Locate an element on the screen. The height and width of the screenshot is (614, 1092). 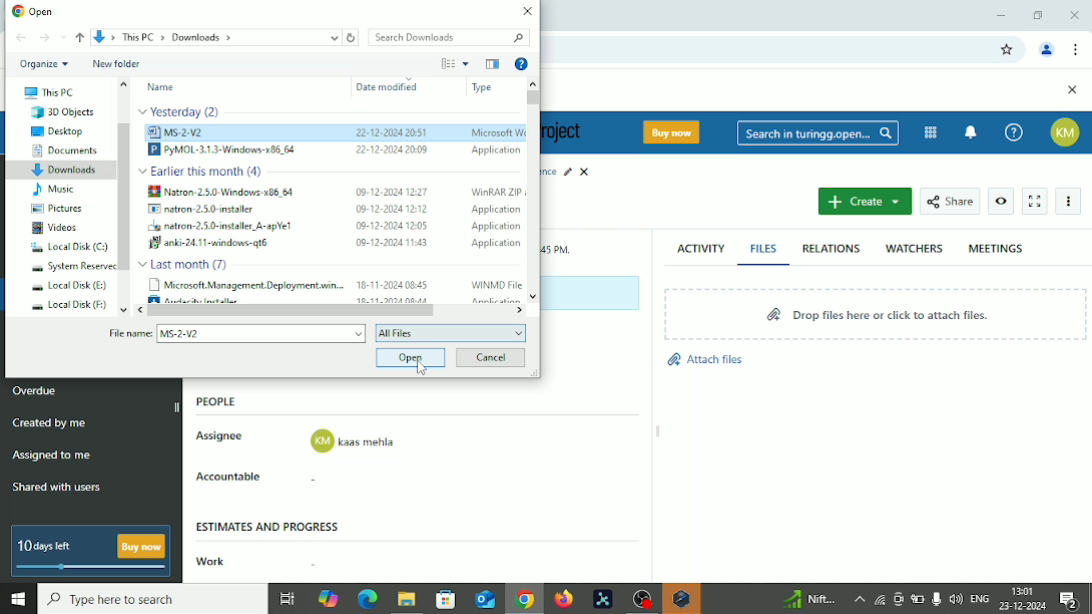
Cursor is located at coordinates (422, 367).